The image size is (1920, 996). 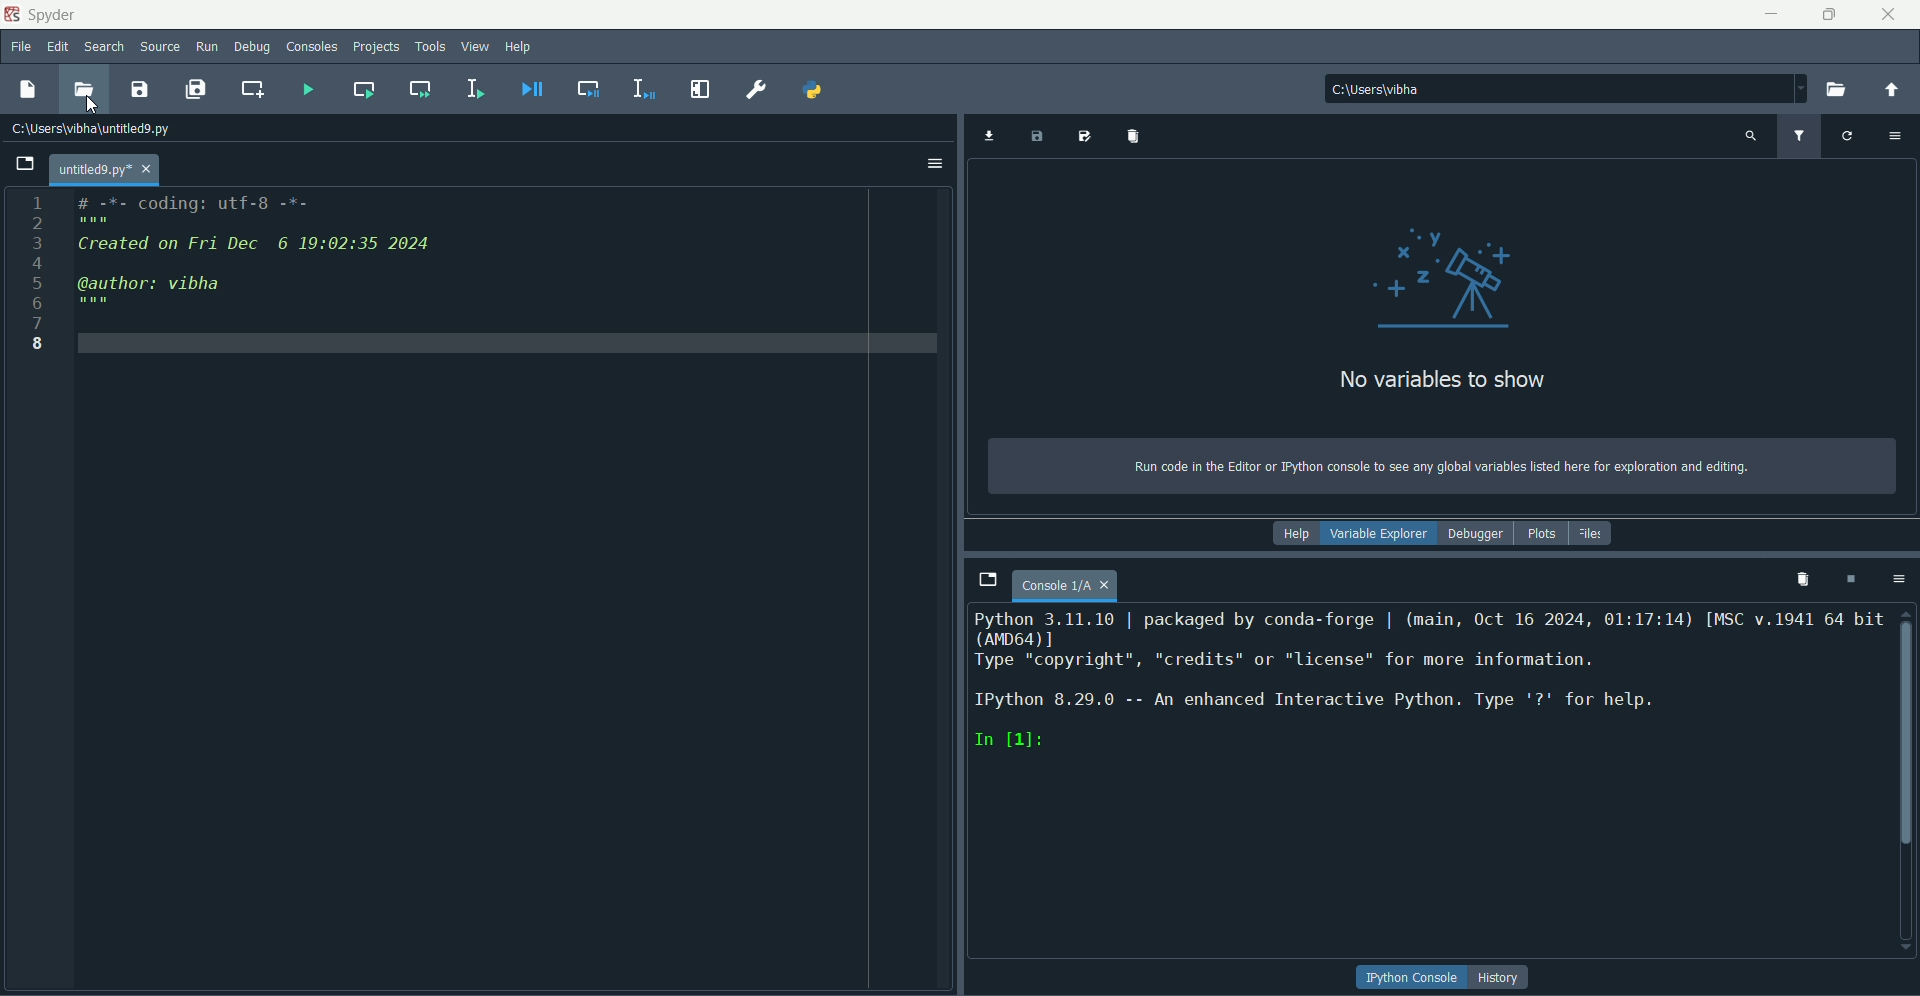 What do you see at coordinates (1898, 91) in the screenshot?
I see `change to parent directory` at bounding box center [1898, 91].